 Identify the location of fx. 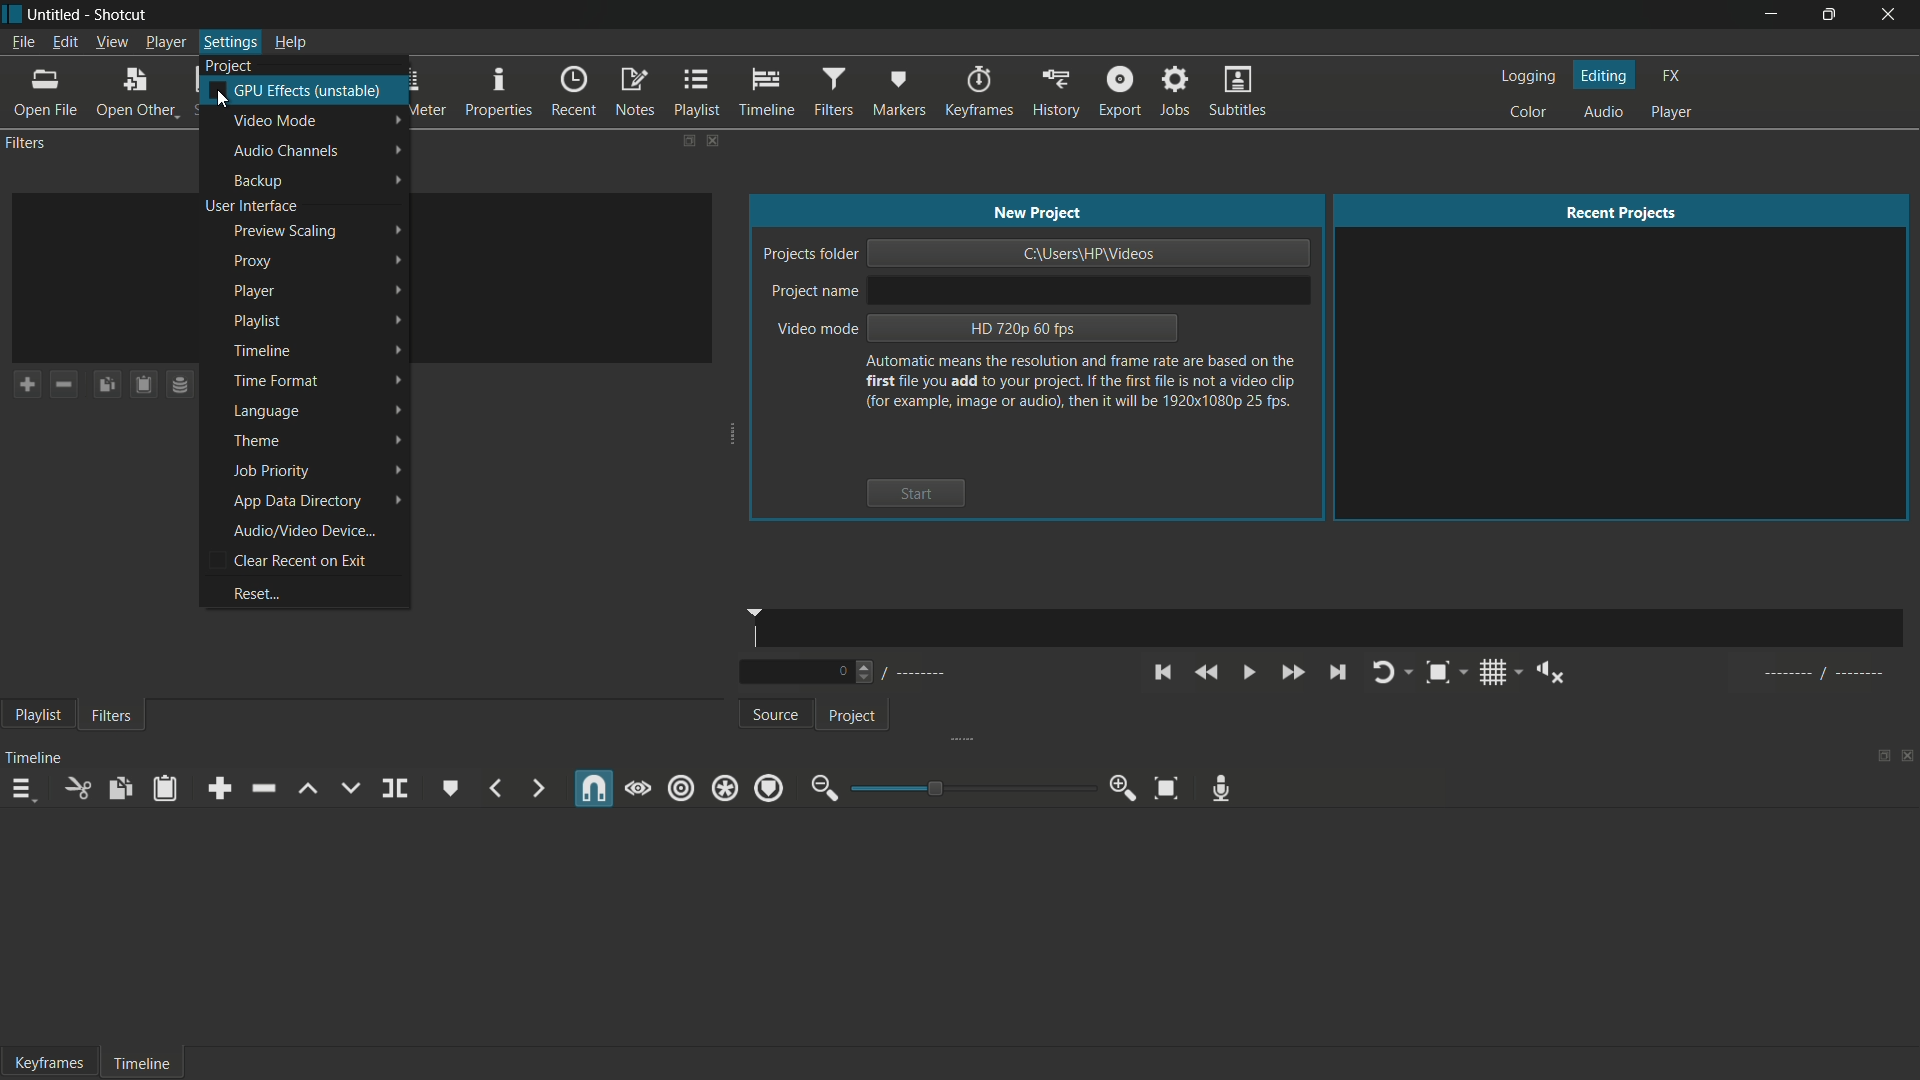
(1671, 76).